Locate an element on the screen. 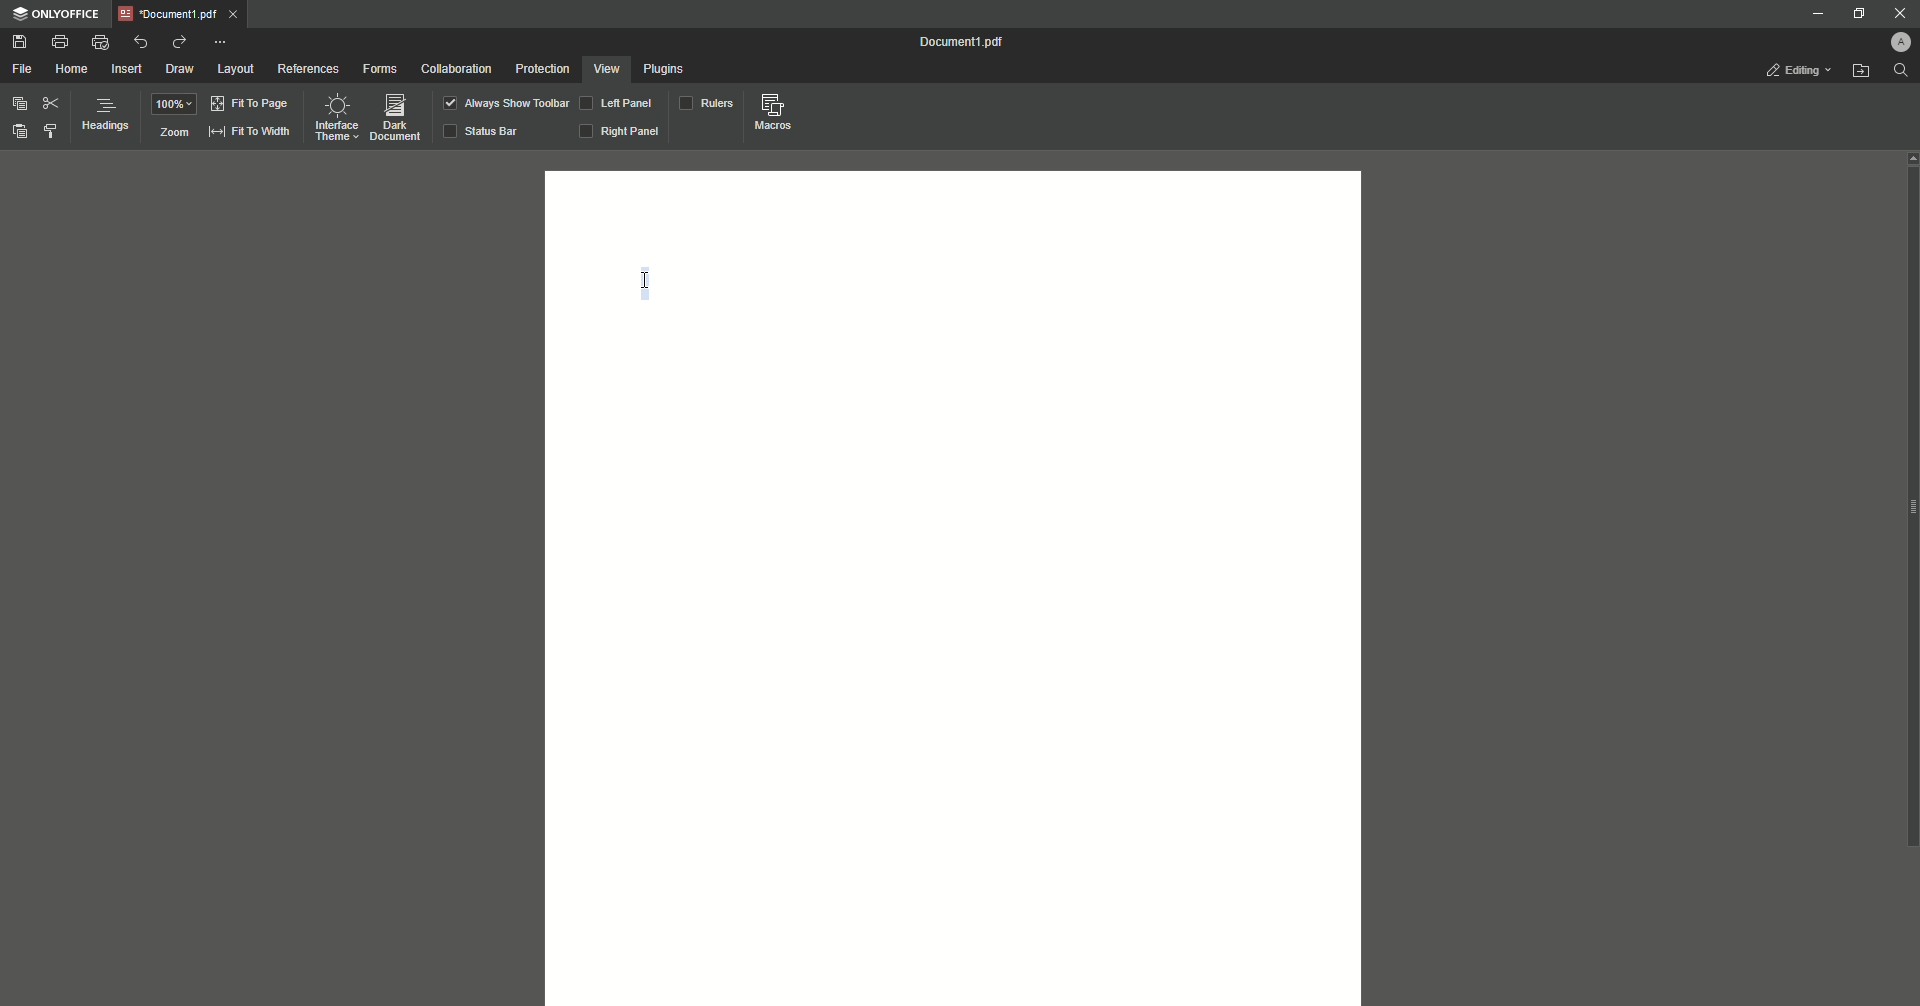 The width and height of the screenshot is (1920, 1006). Copy is located at coordinates (17, 103).